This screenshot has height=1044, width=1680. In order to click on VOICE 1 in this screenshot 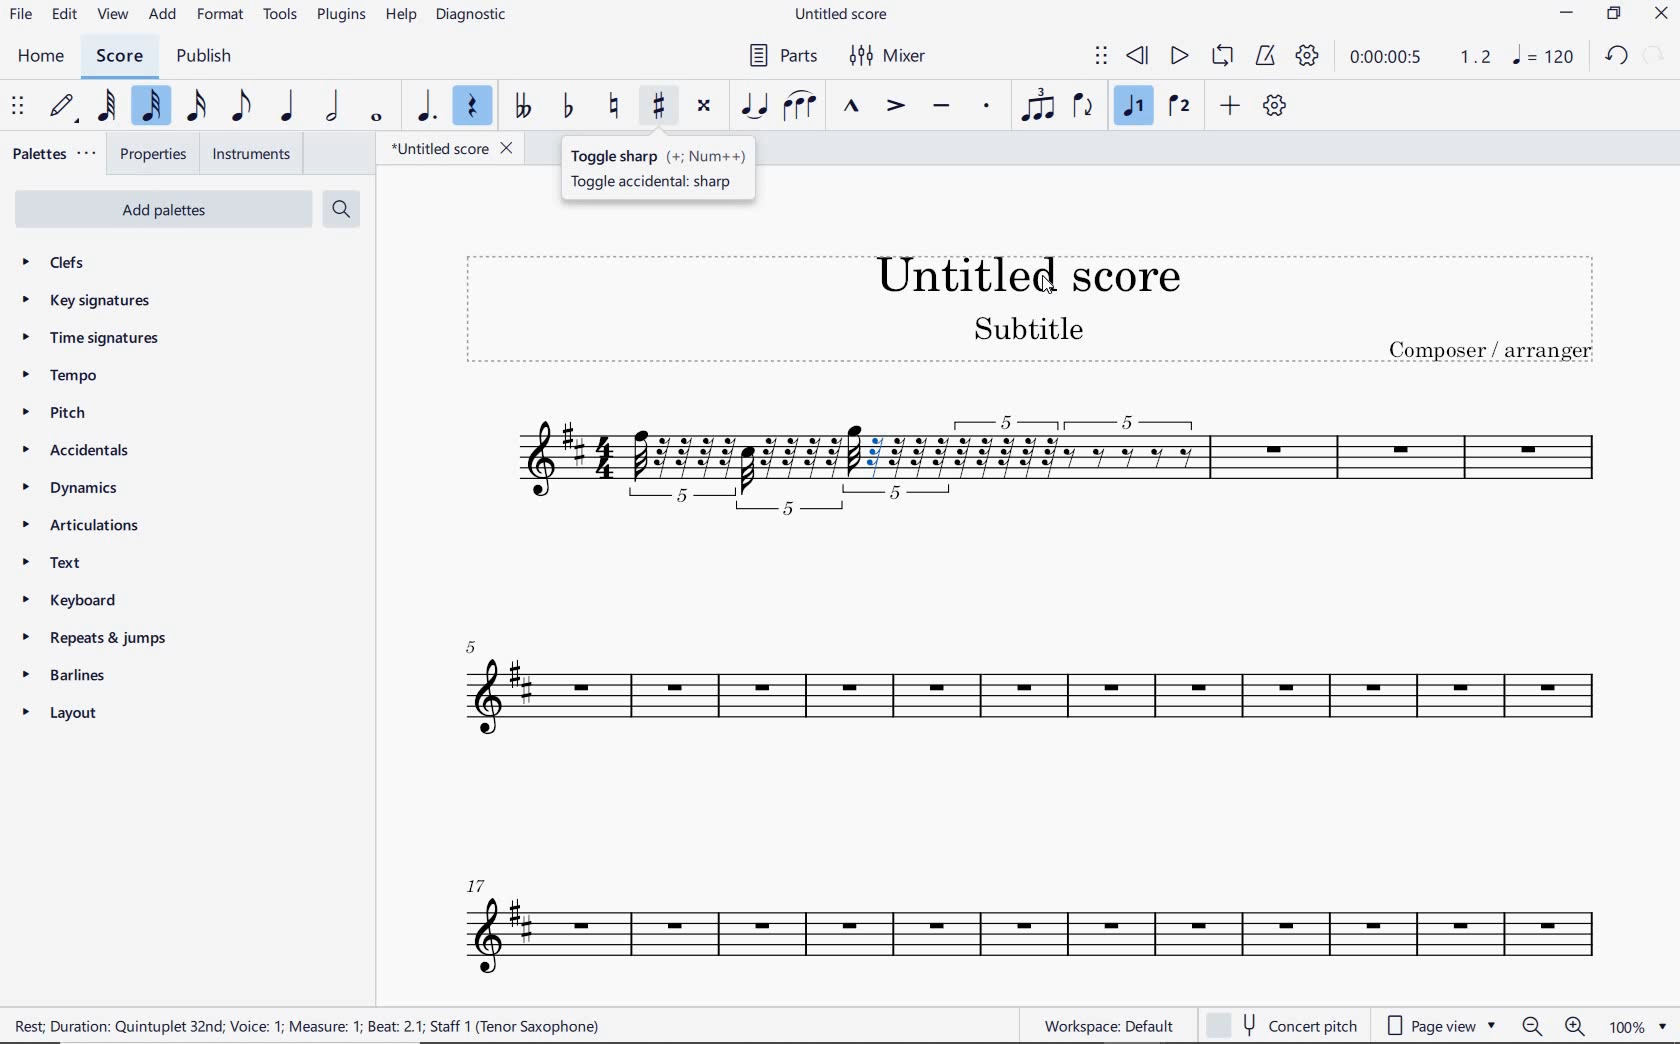, I will do `click(1134, 107)`.